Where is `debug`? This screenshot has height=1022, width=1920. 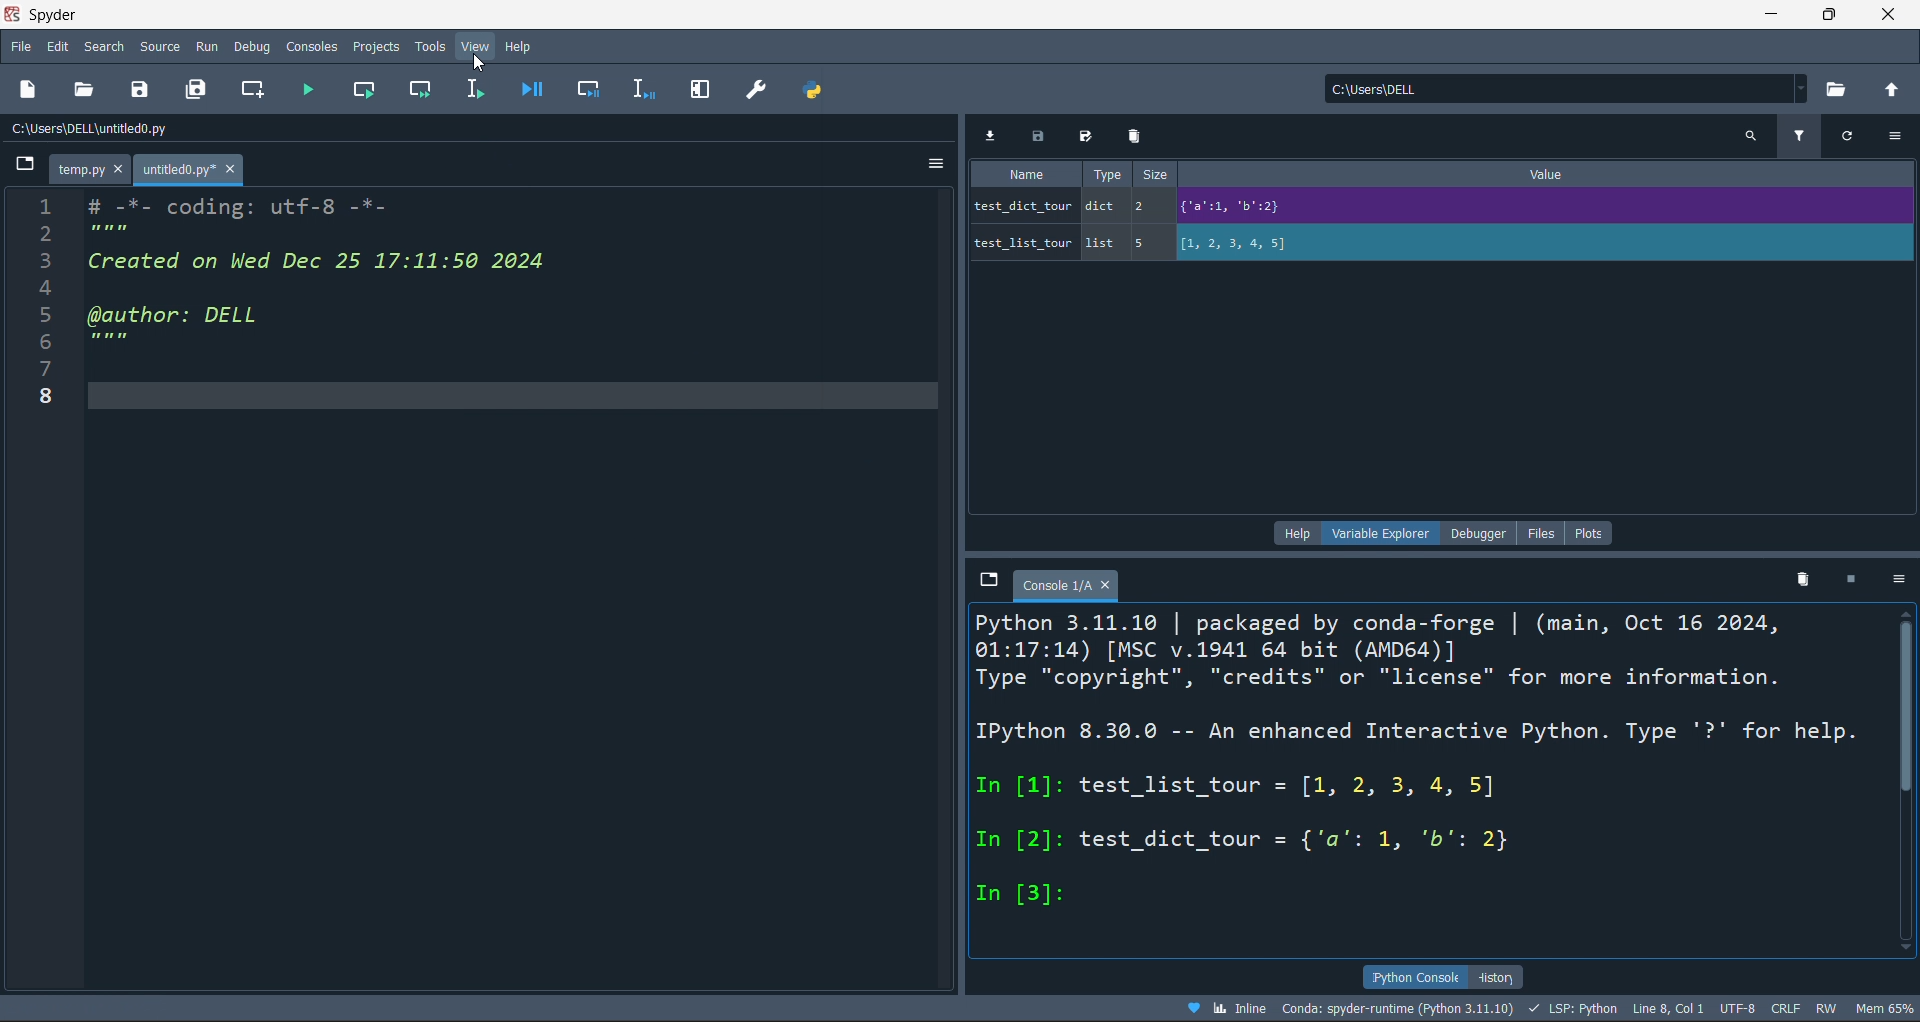 debug is located at coordinates (250, 46).